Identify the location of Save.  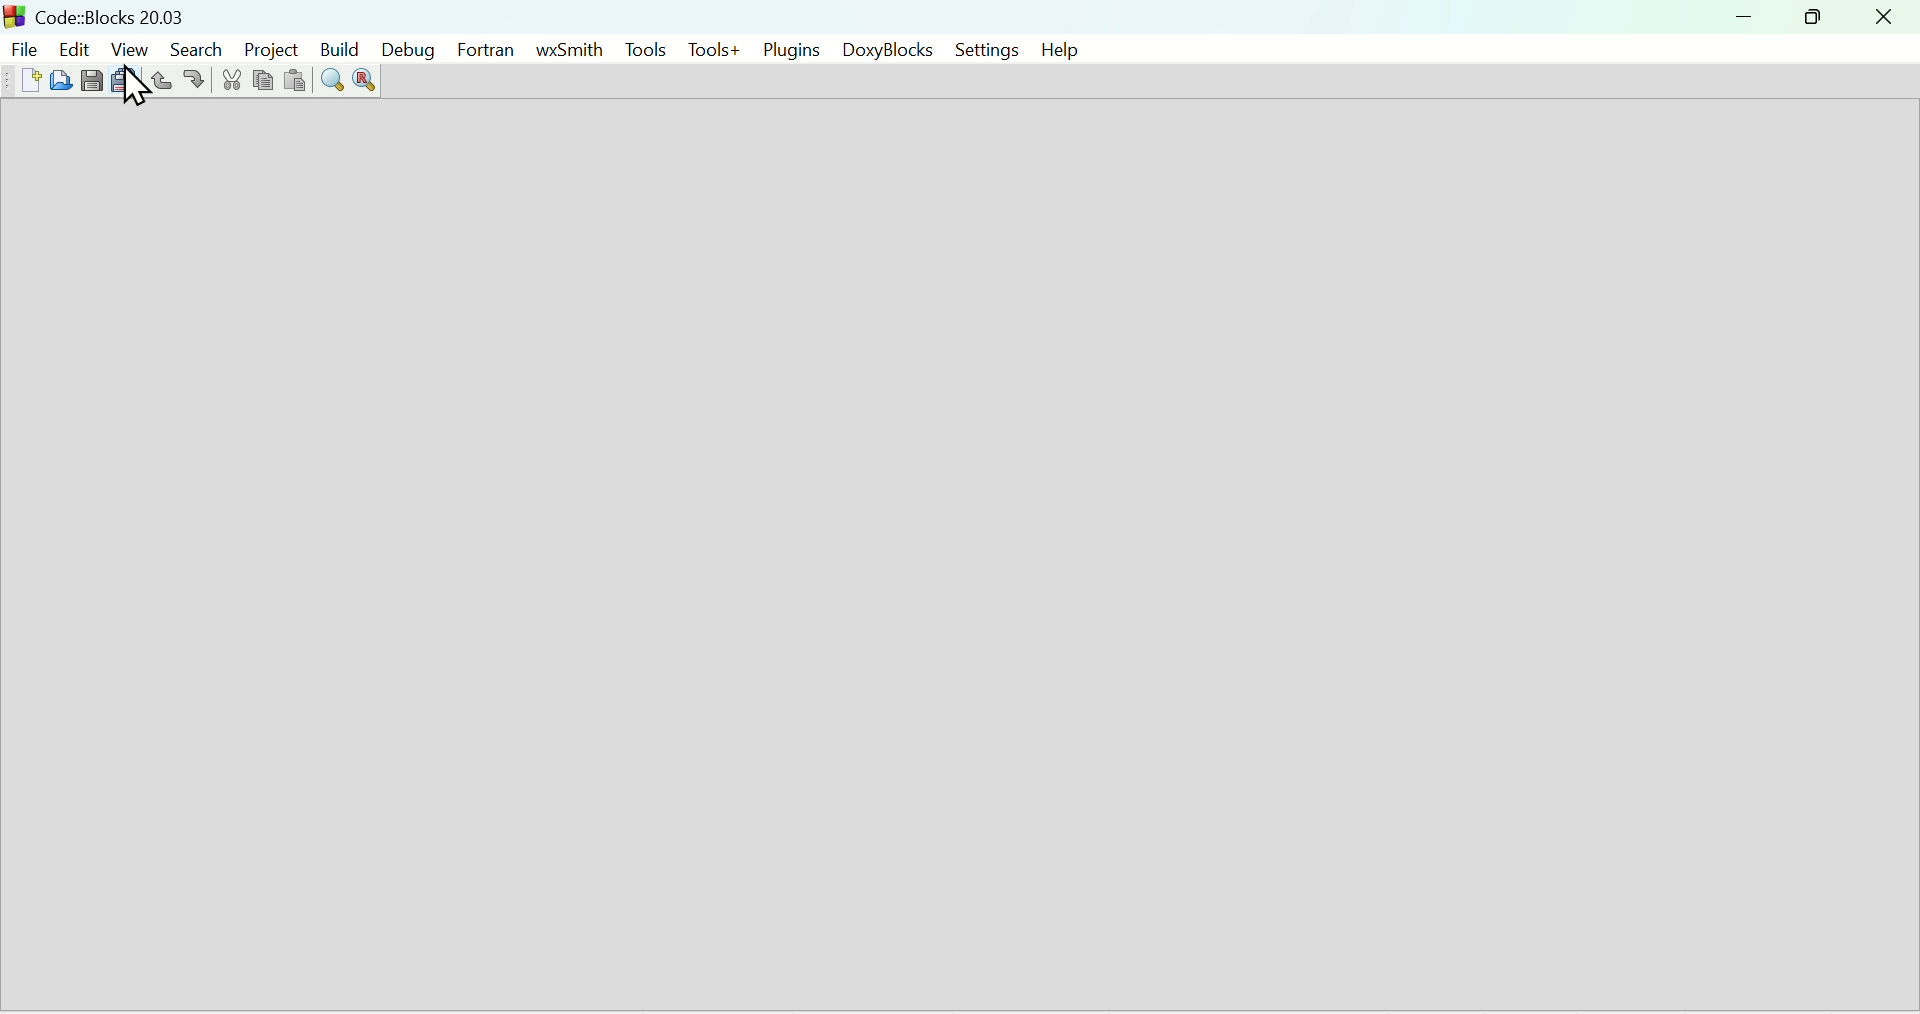
(92, 80).